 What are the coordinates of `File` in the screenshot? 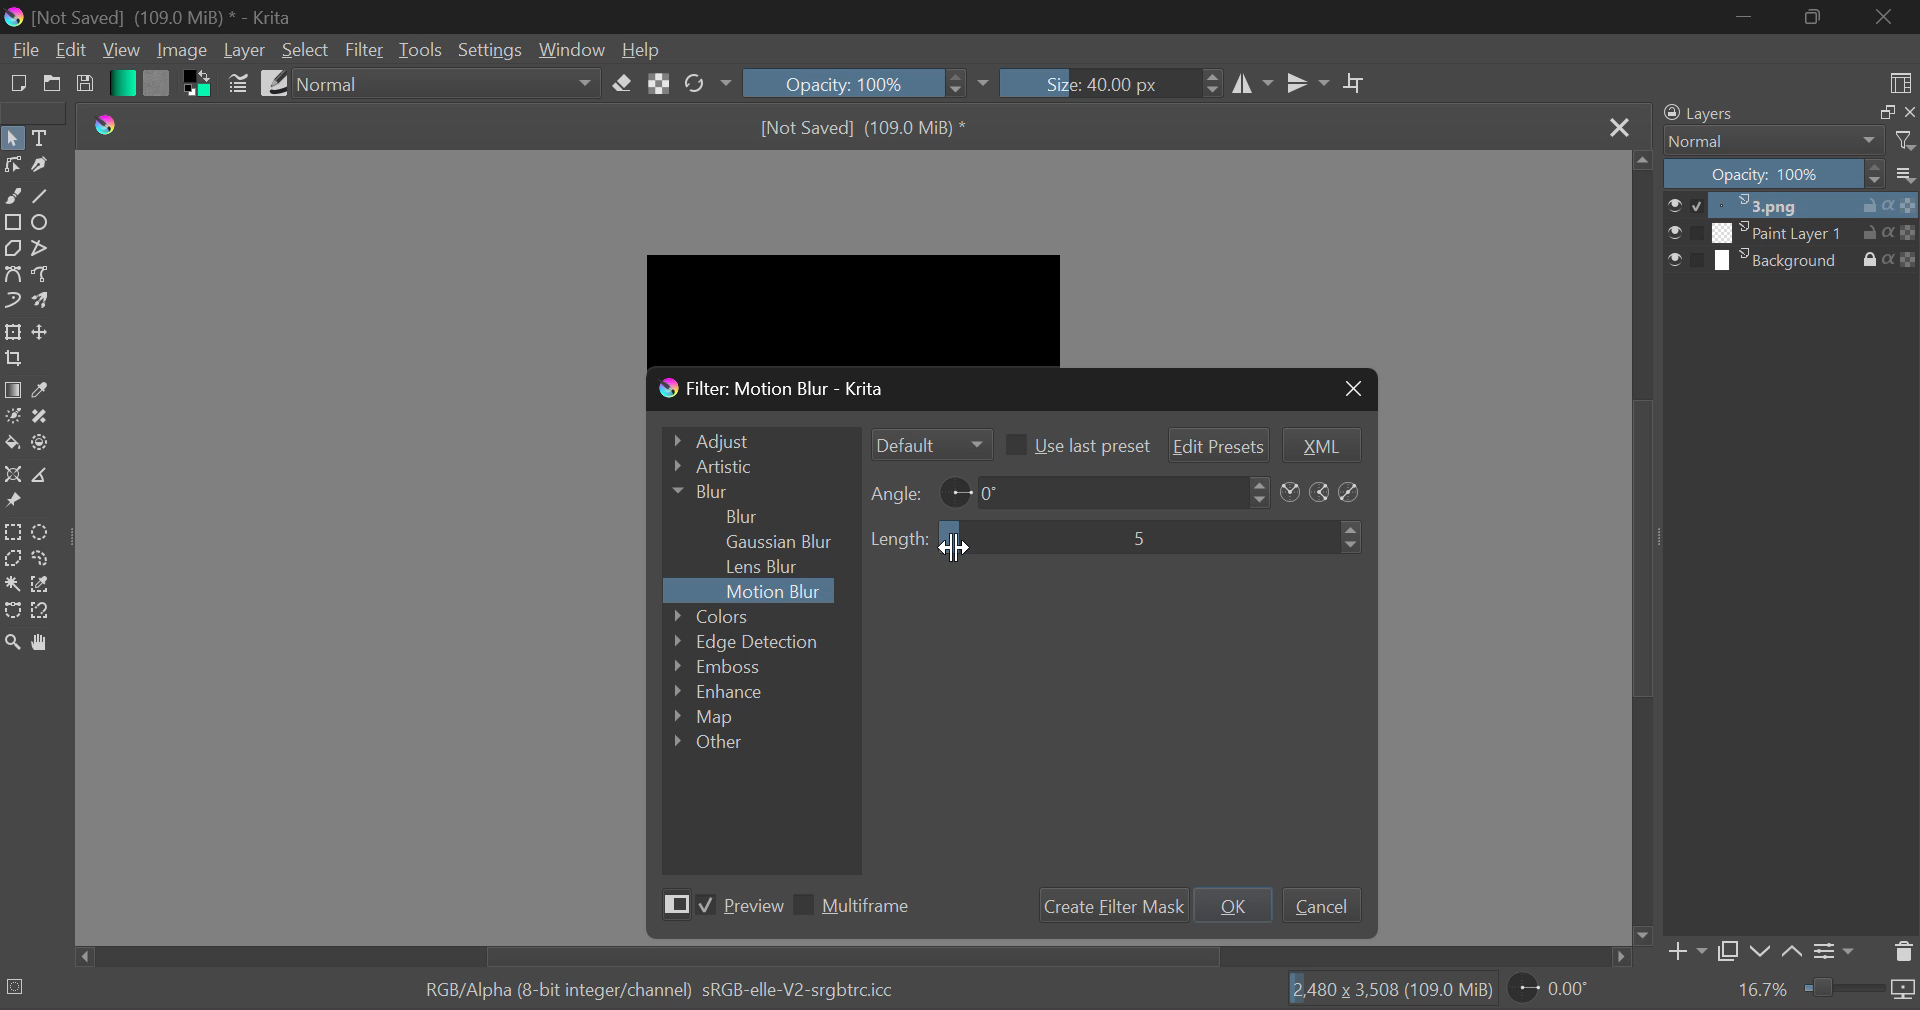 It's located at (23, 53).